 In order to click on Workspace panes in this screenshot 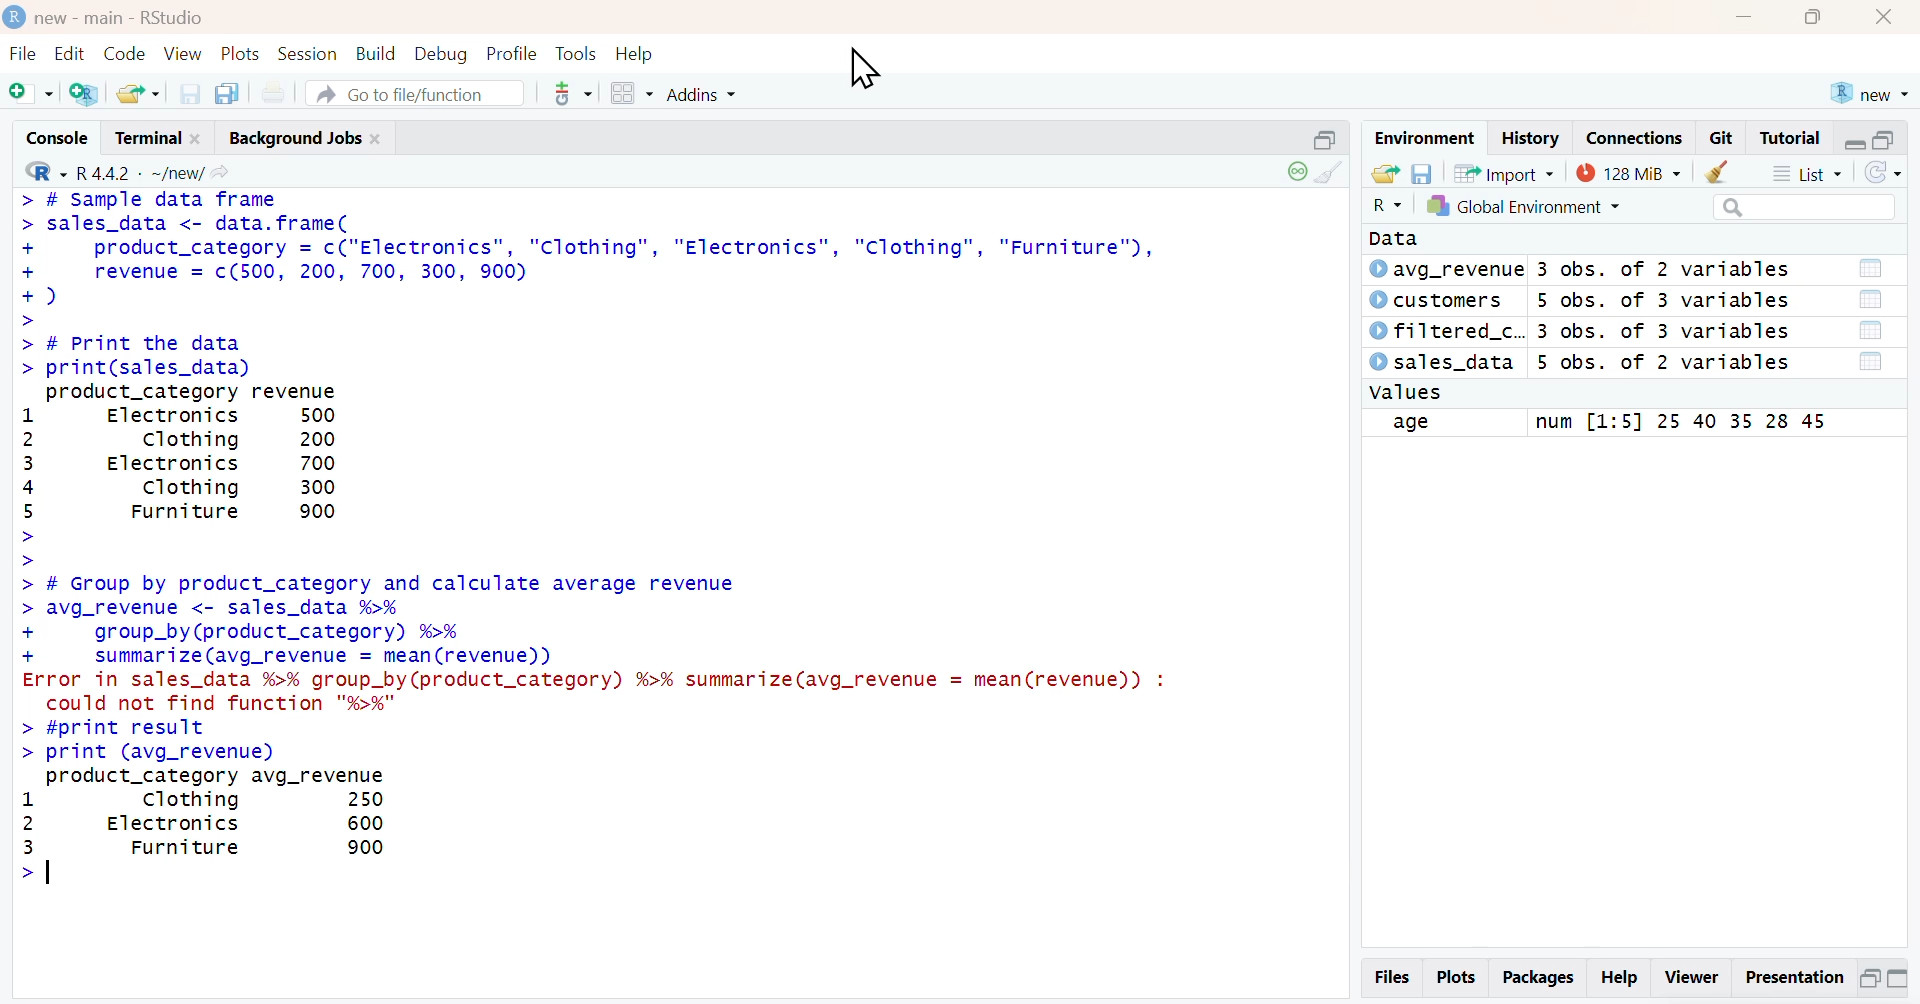, I will do `click(628, 94)`.